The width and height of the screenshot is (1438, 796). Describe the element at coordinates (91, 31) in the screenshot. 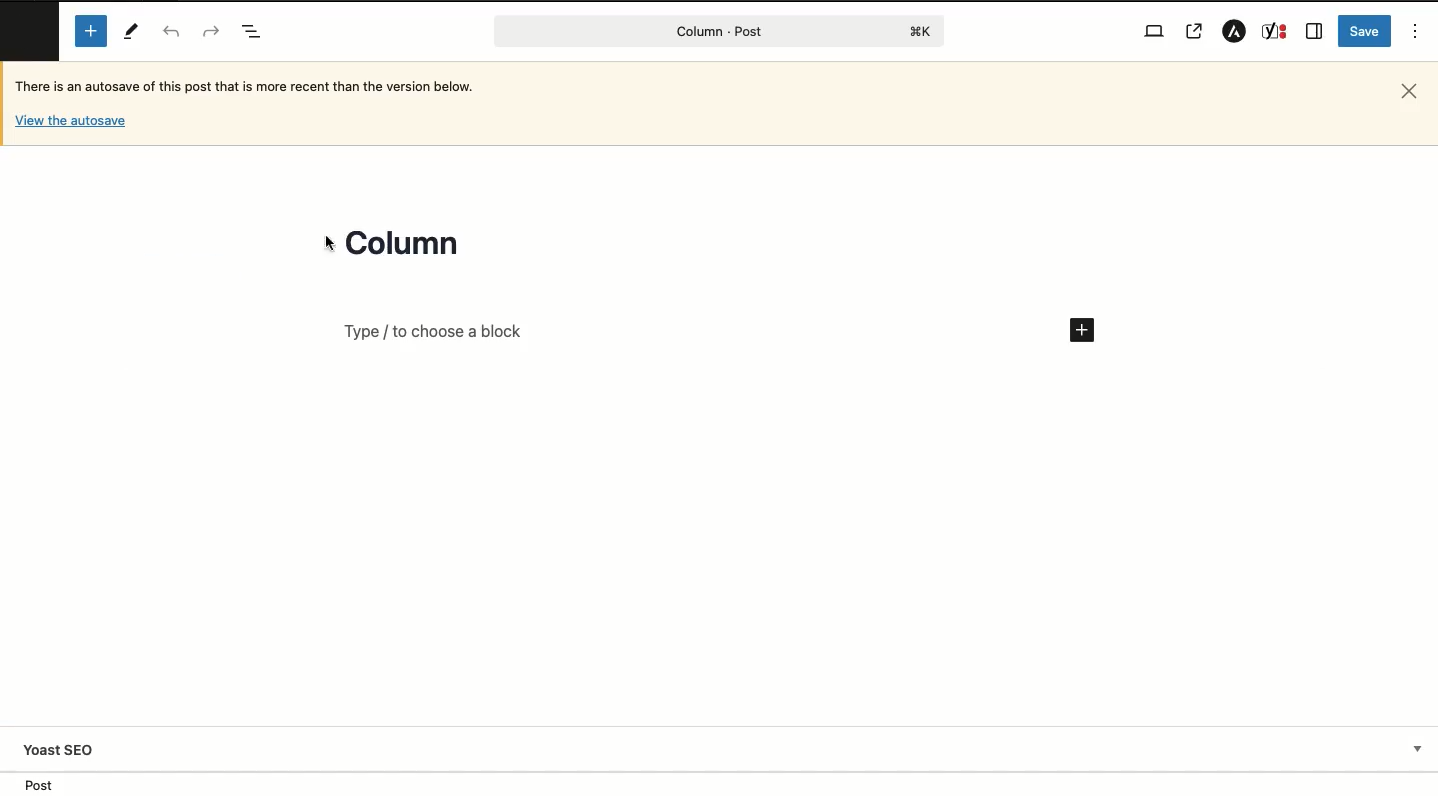

I see `Add new block` at that location.